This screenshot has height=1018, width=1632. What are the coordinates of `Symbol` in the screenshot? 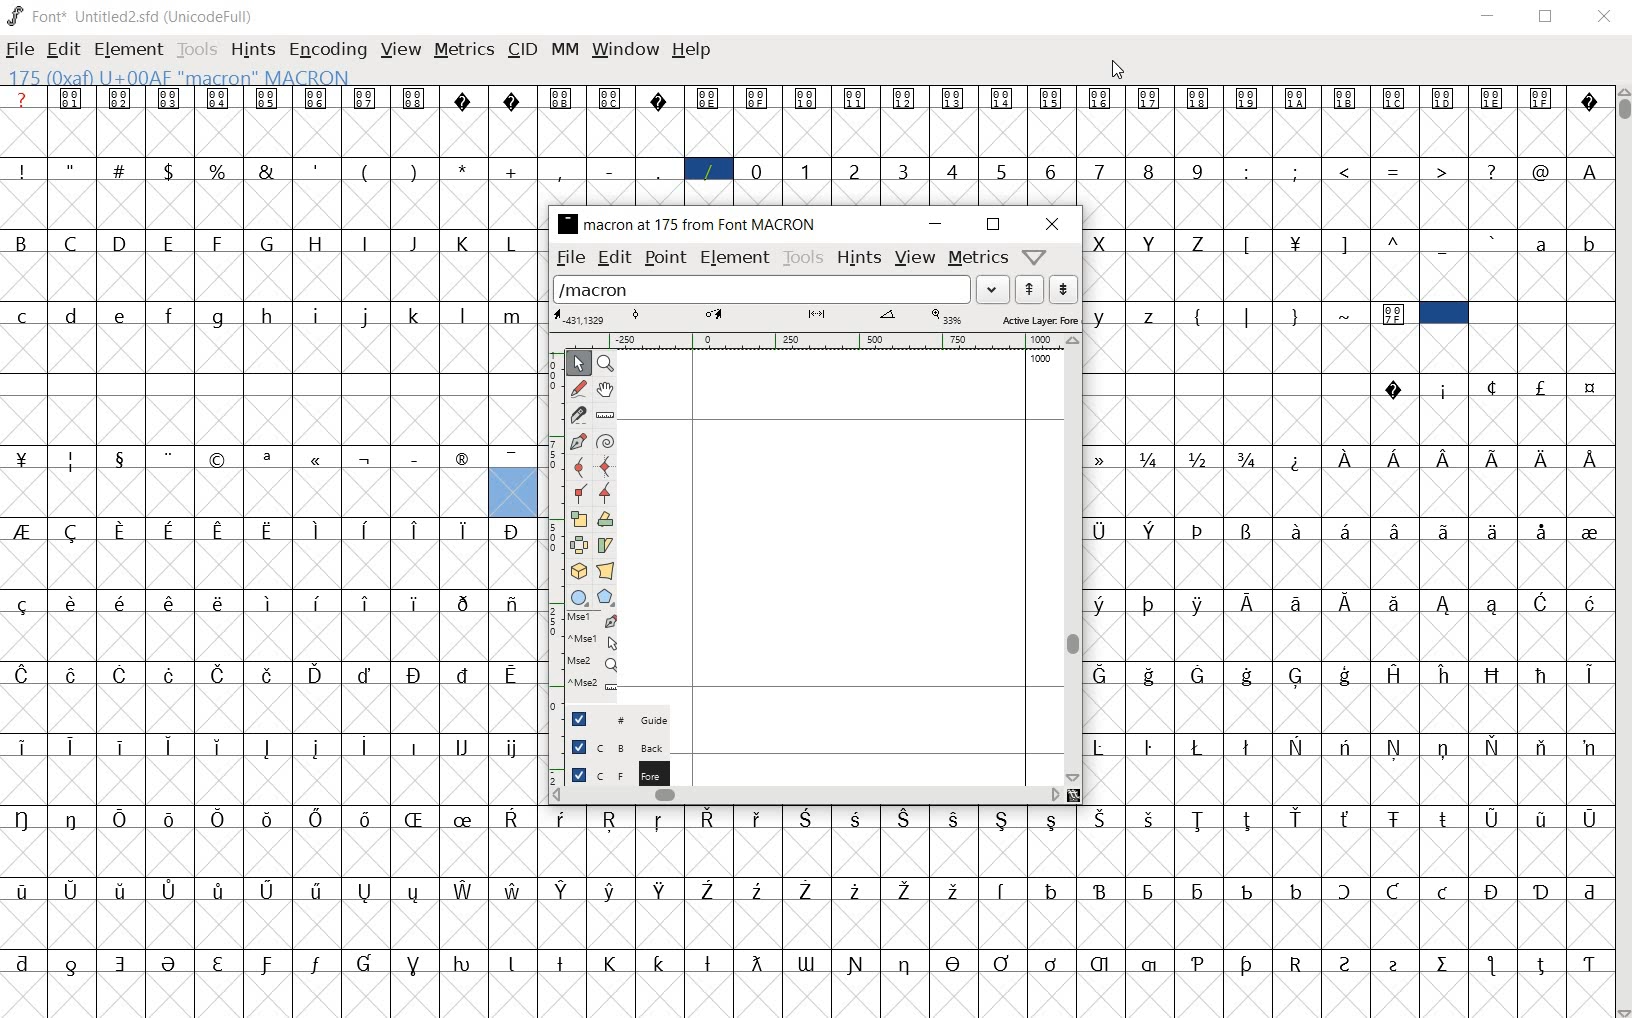 It's located at (513, 601).